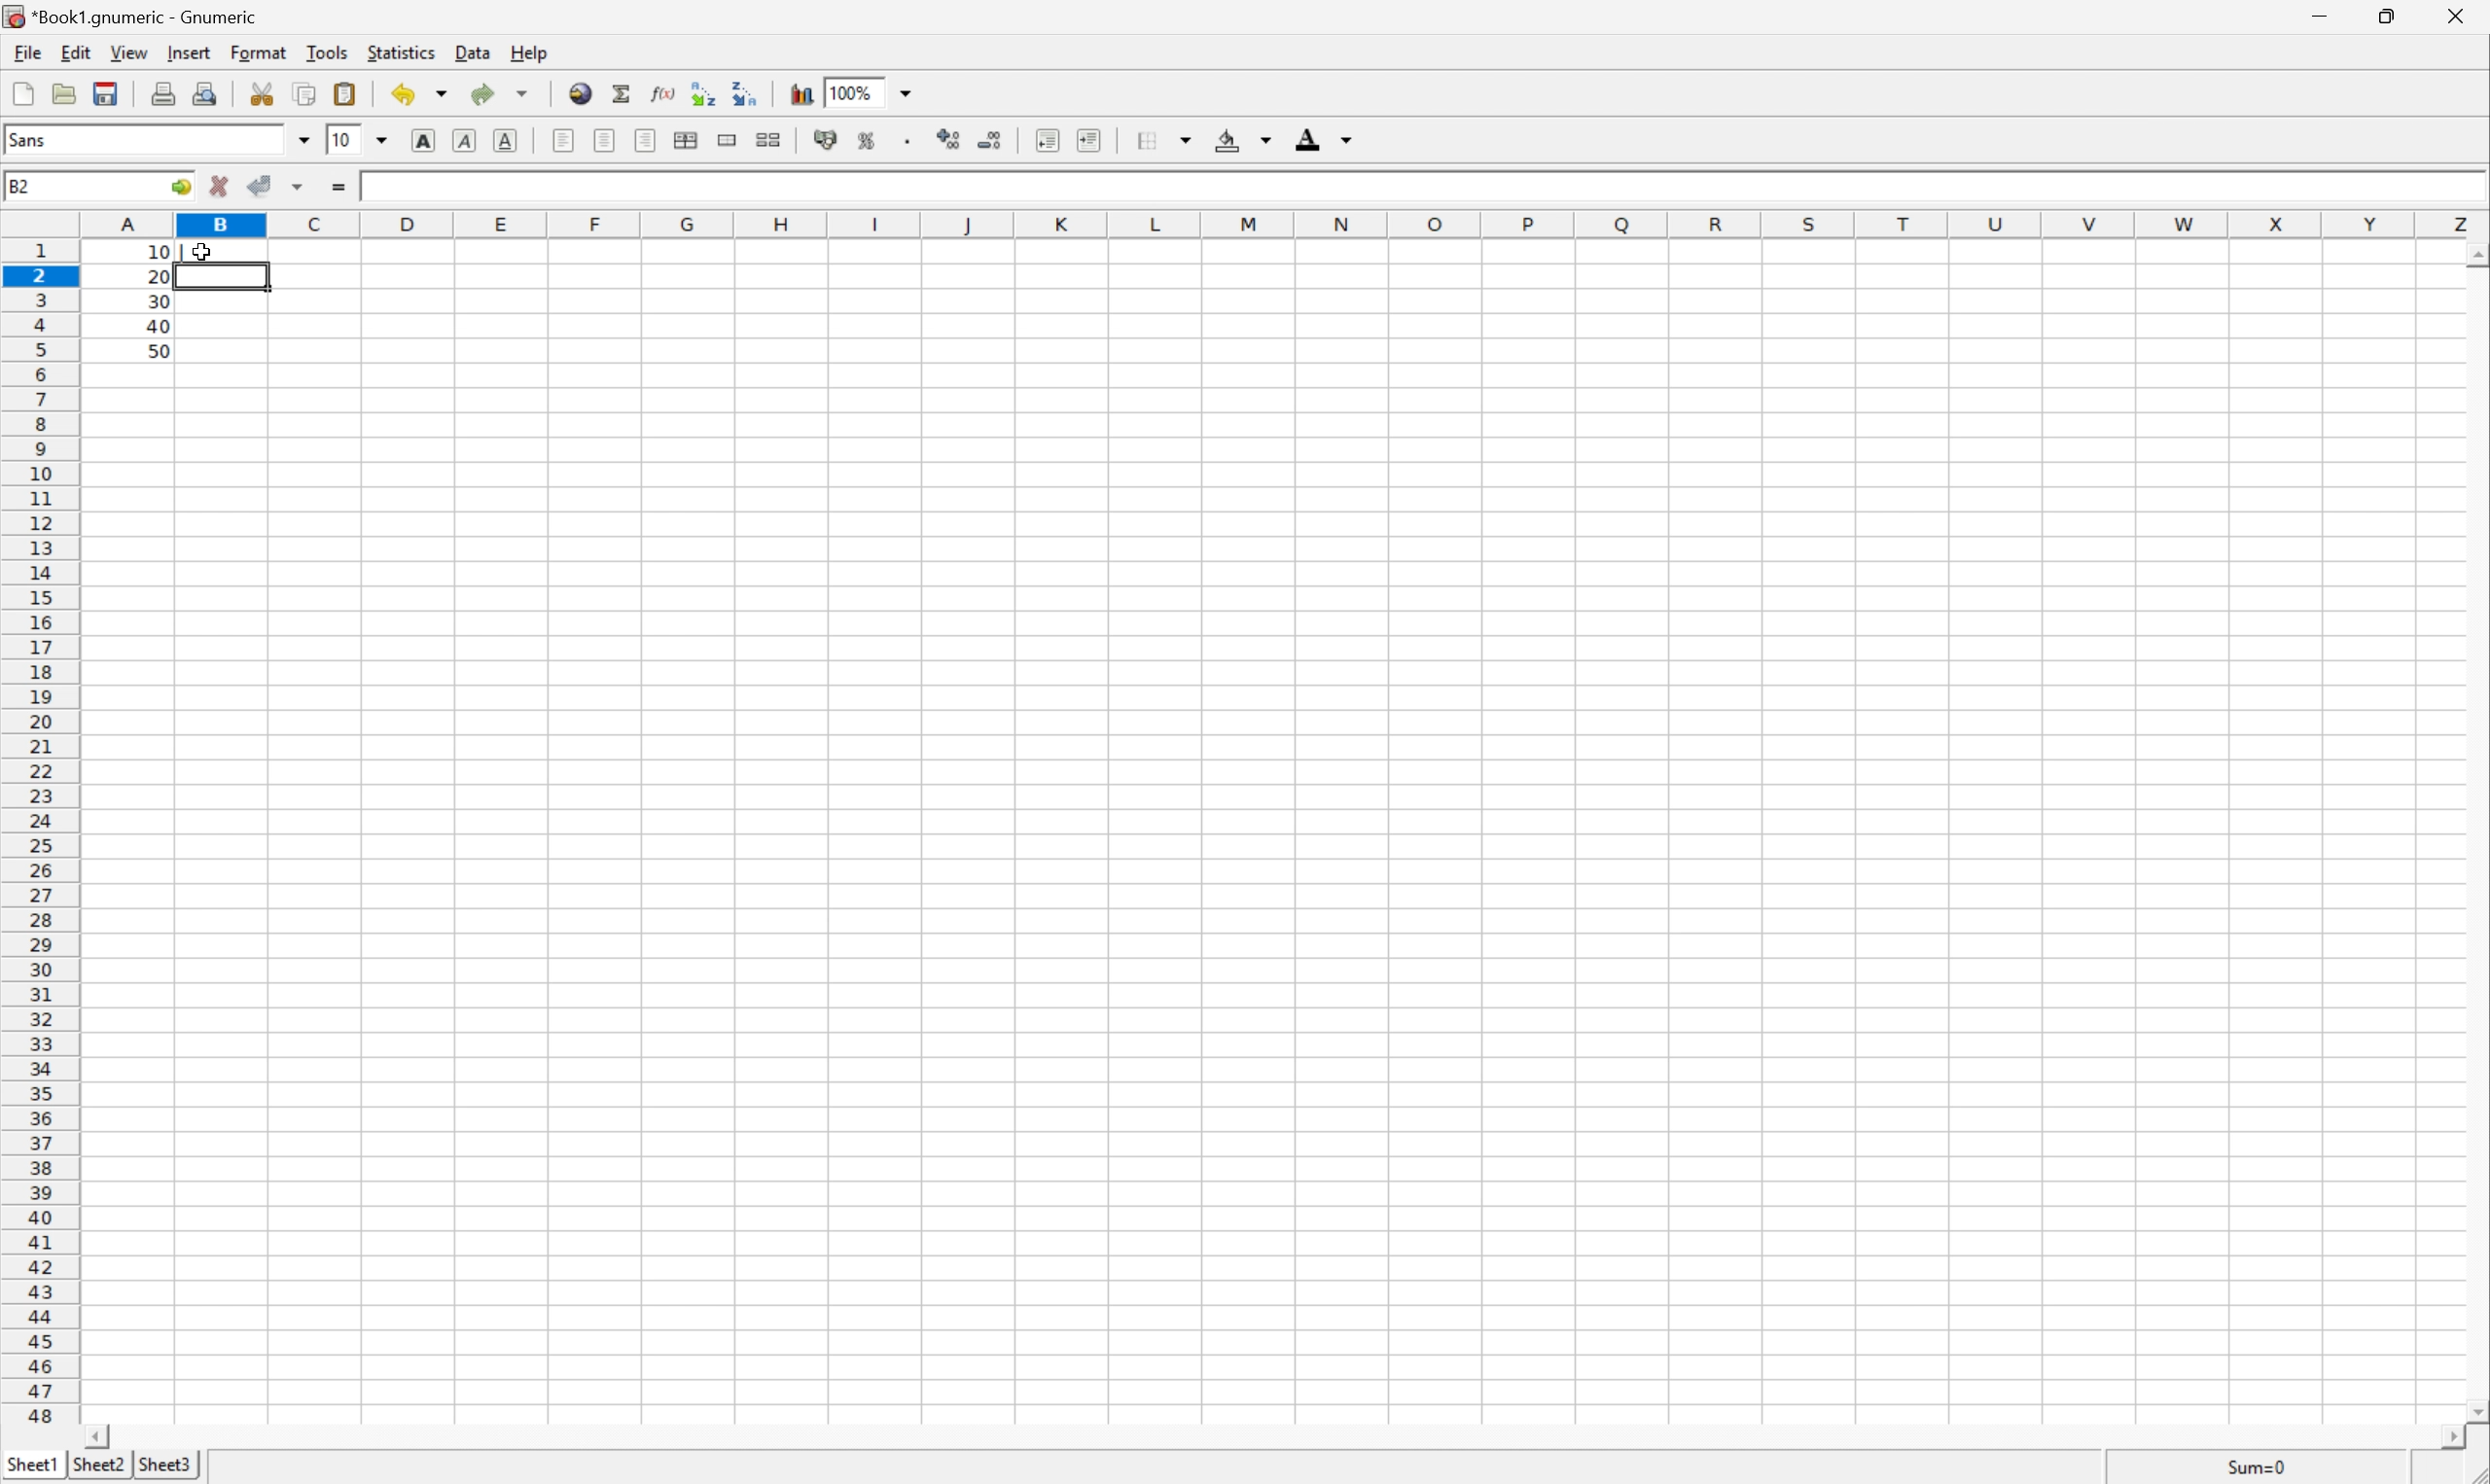  Describe the element at coordinates (2389, 16) in the screenshot. I see `Restore Down` at that location.